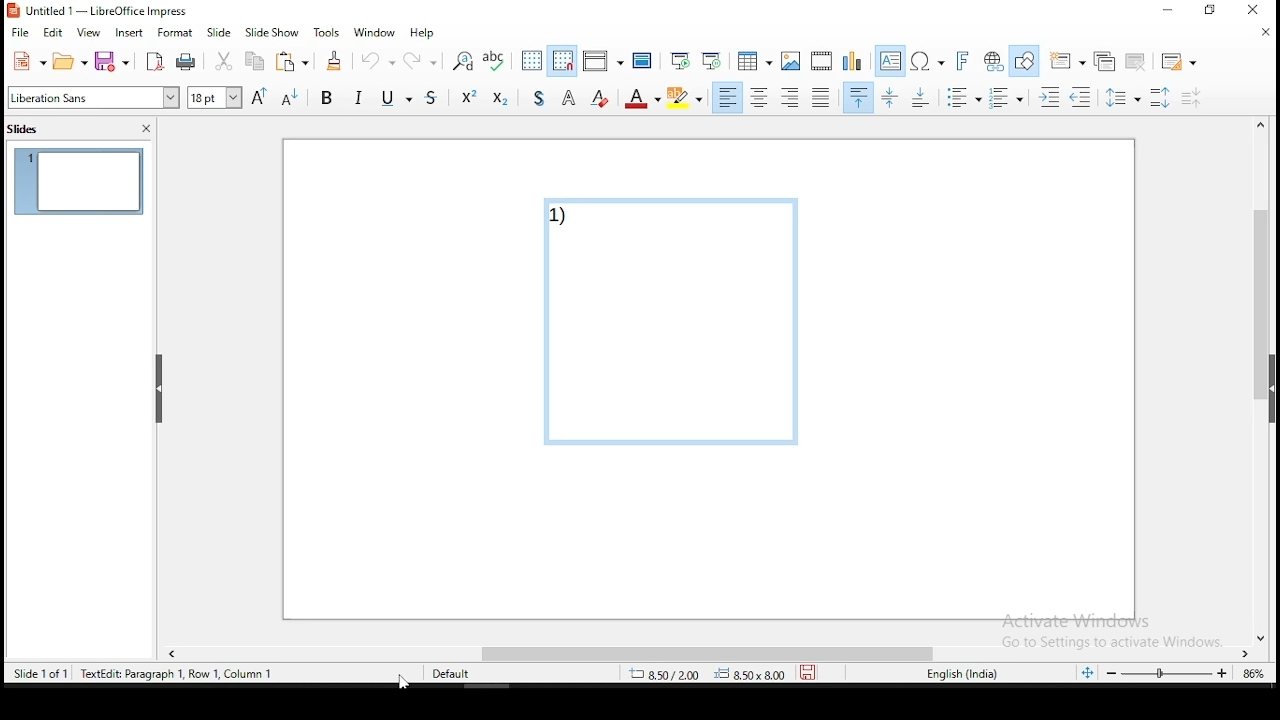  What do you see at coordinates (822, 98) in the screenshot?
I see `justified` at bounding box center [822, 98].